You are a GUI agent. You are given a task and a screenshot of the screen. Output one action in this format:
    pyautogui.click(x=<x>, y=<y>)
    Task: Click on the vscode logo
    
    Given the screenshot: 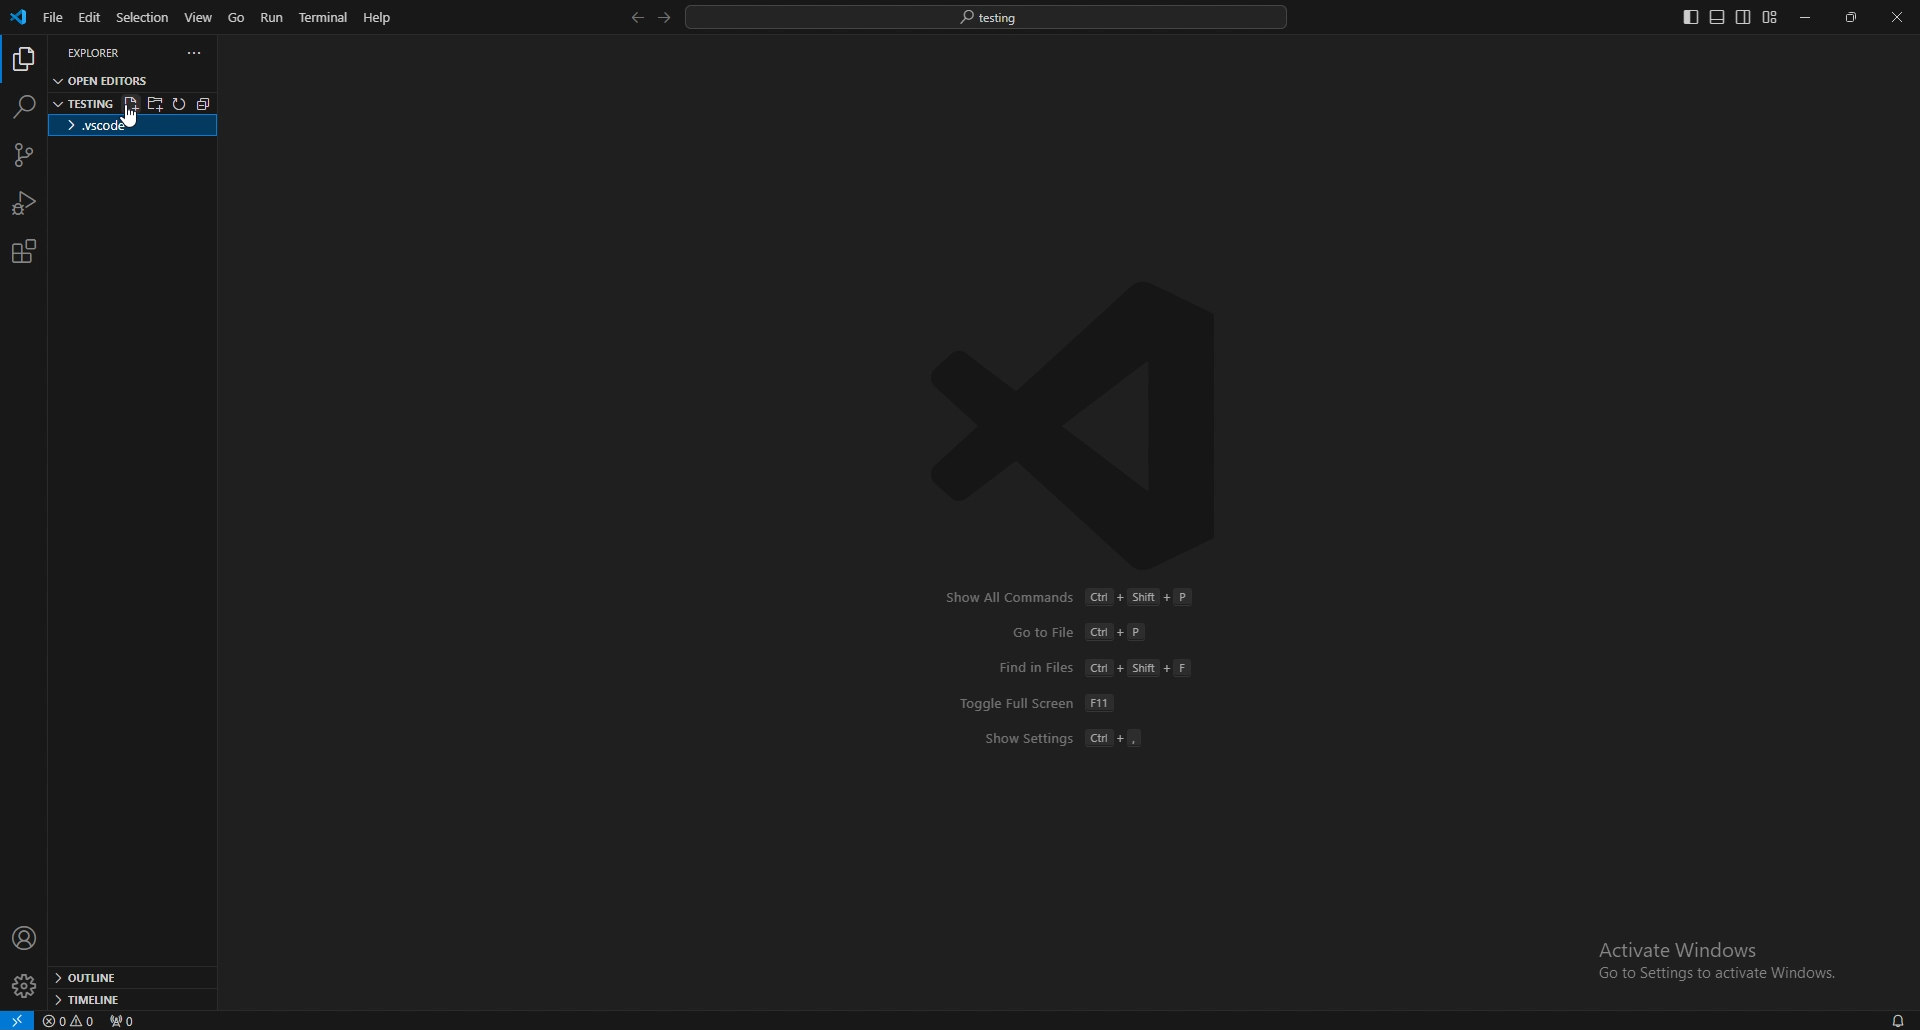 What is the action you would take?
    pyautogui.click(x=1086, y=425)
    